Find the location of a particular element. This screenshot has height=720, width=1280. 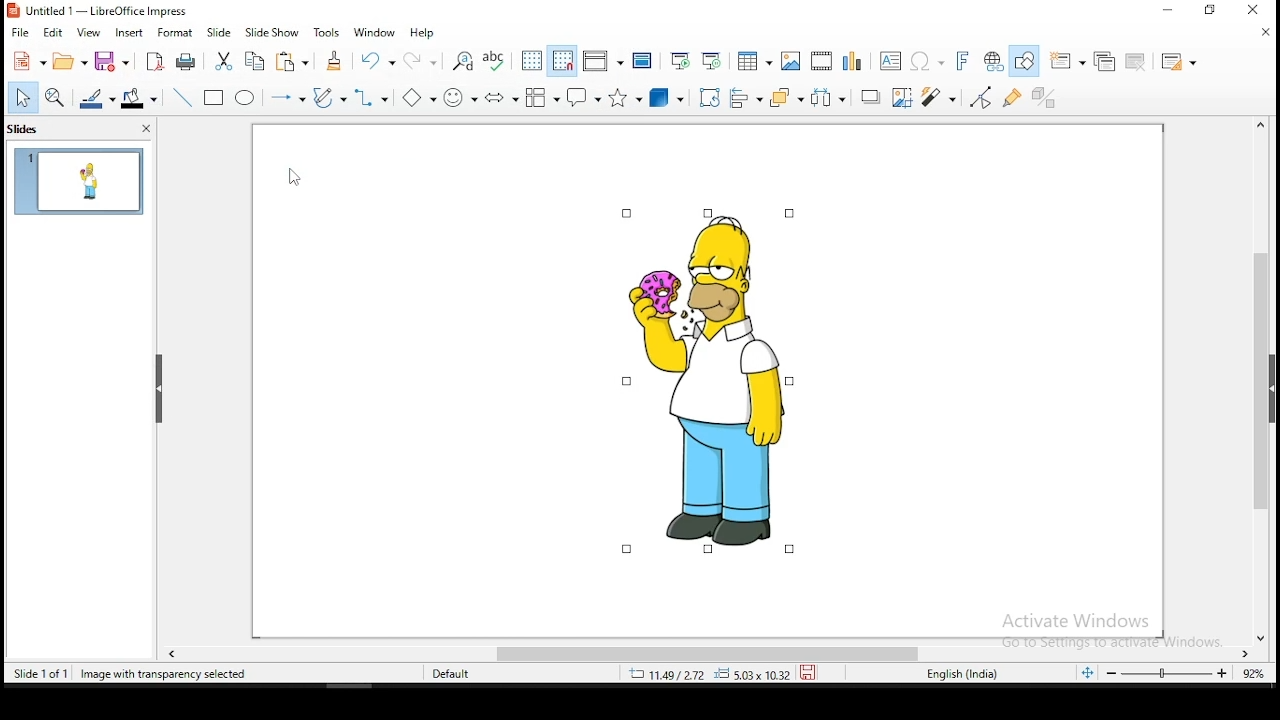

 is located at coordinates (851, 59).